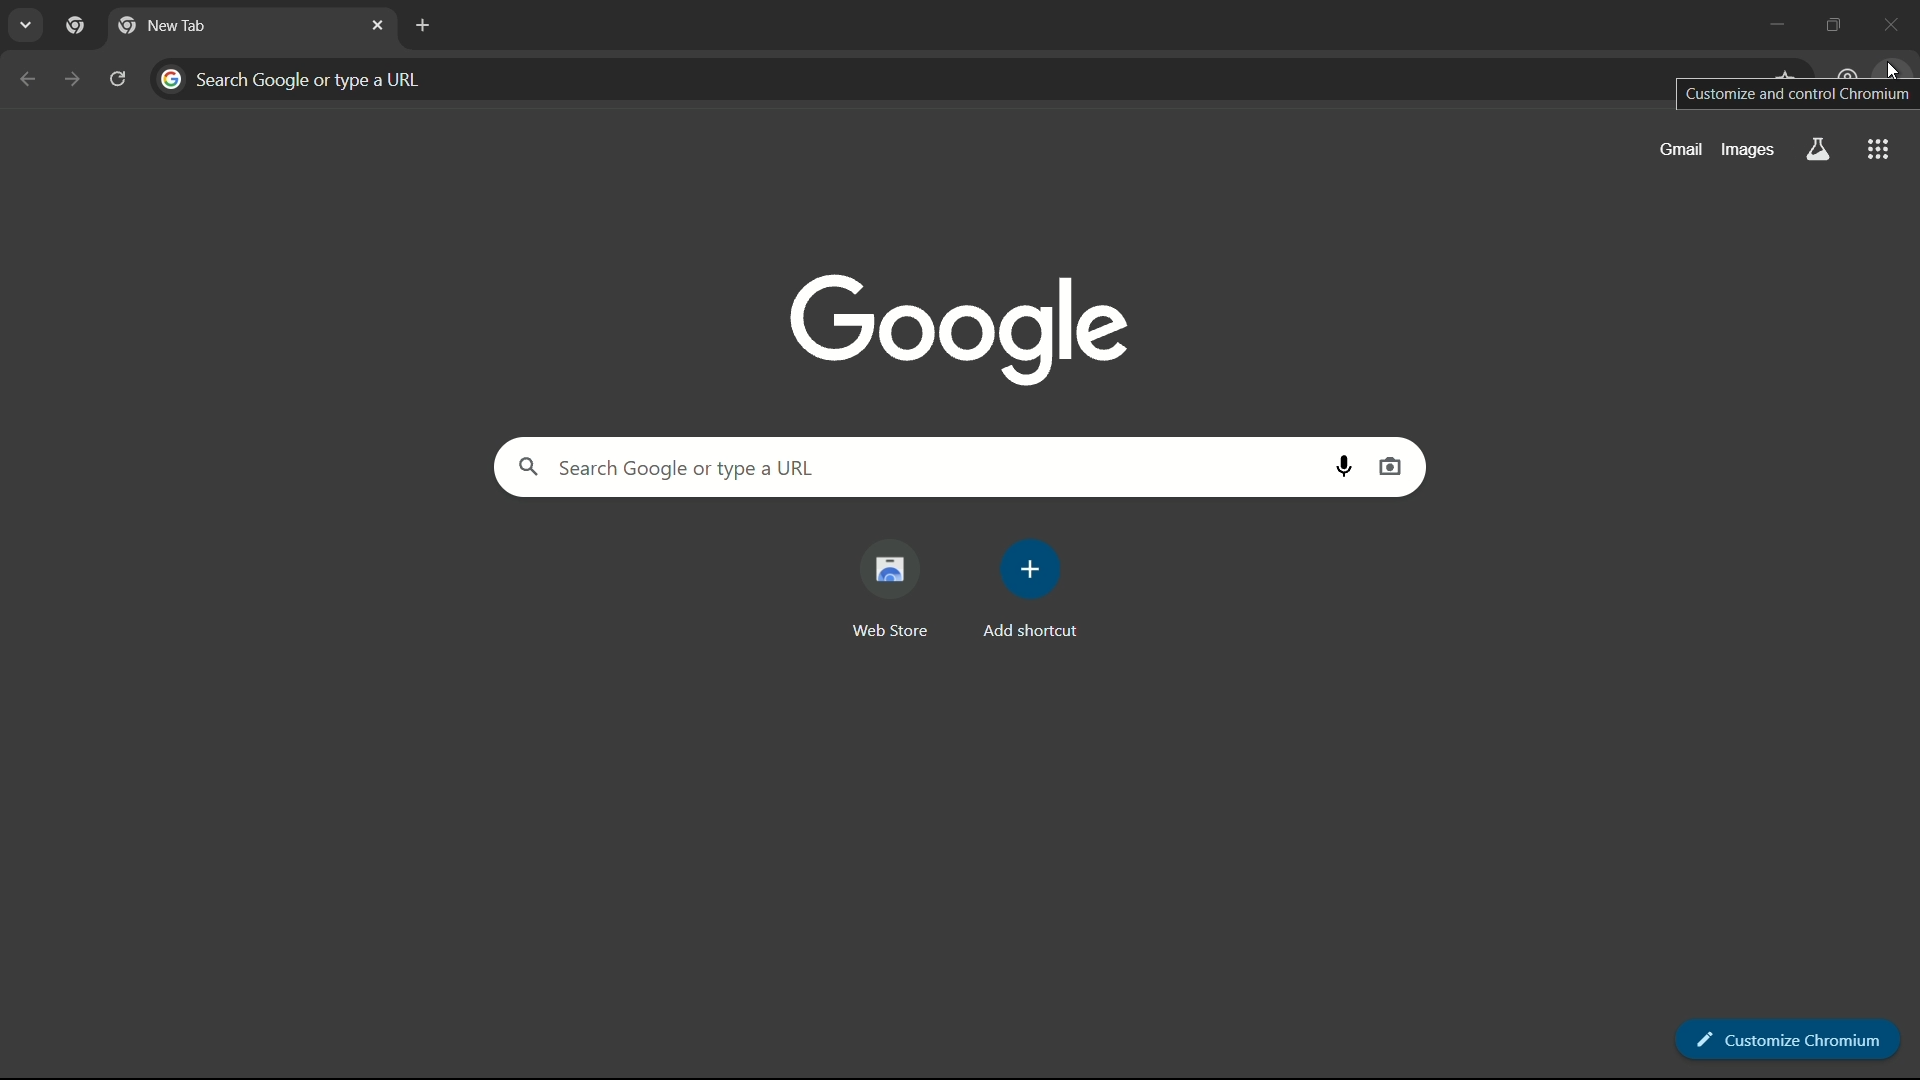 This screenshot has height=1080, width=1920. I want to click on search by image, so click(1391, 466).